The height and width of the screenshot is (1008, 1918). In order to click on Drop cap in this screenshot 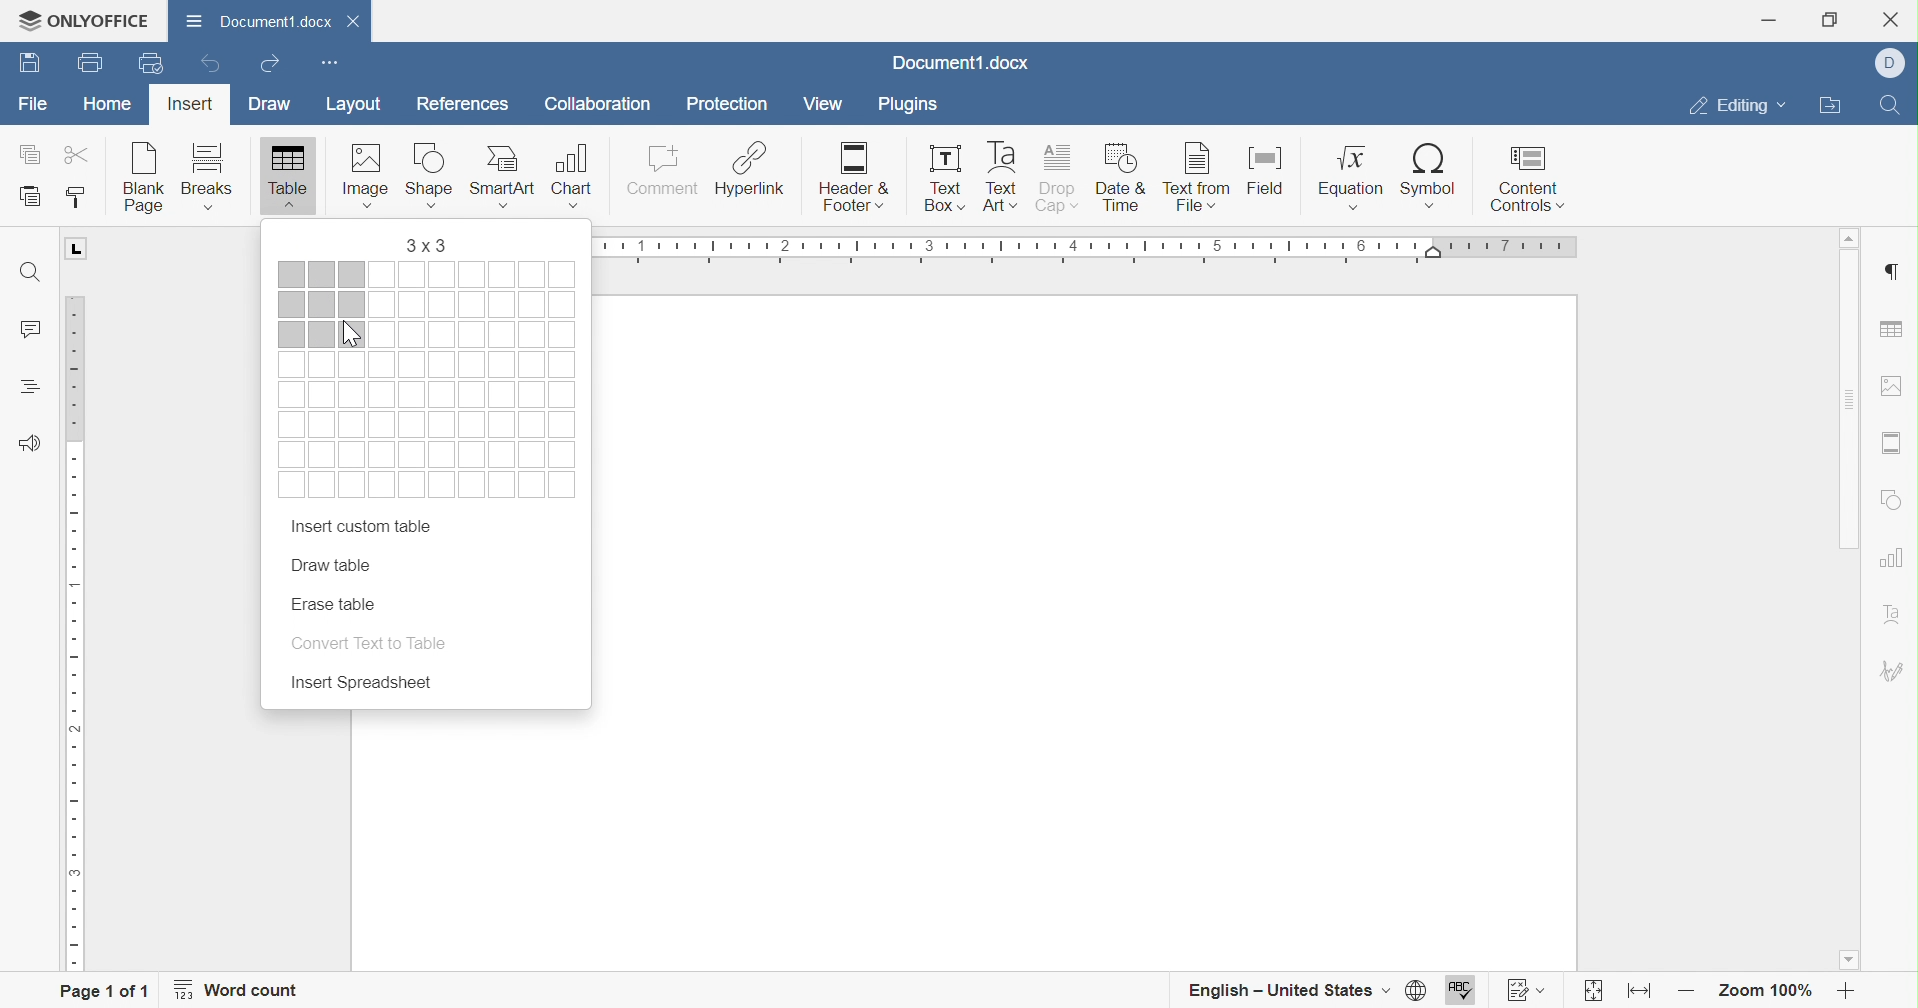, I will do `click(1062, 181)`.